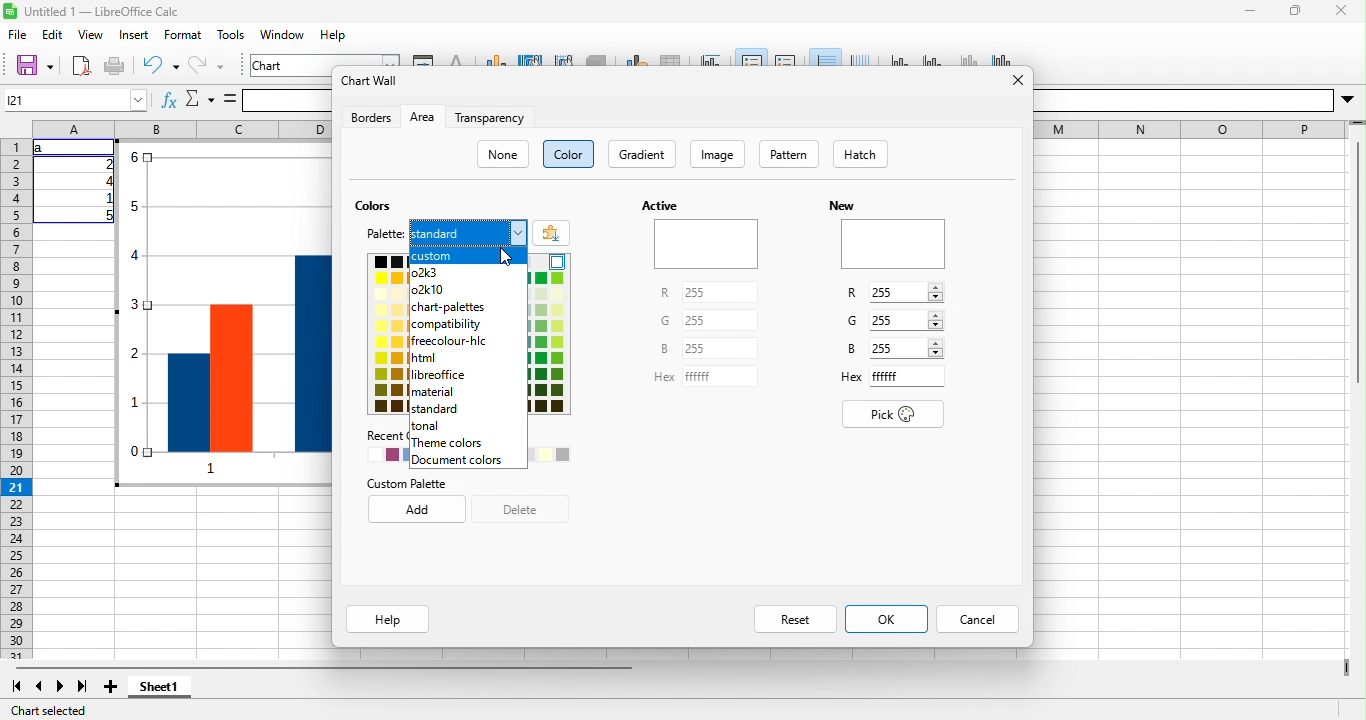  I want to click on Input for B, so click(720, 348).